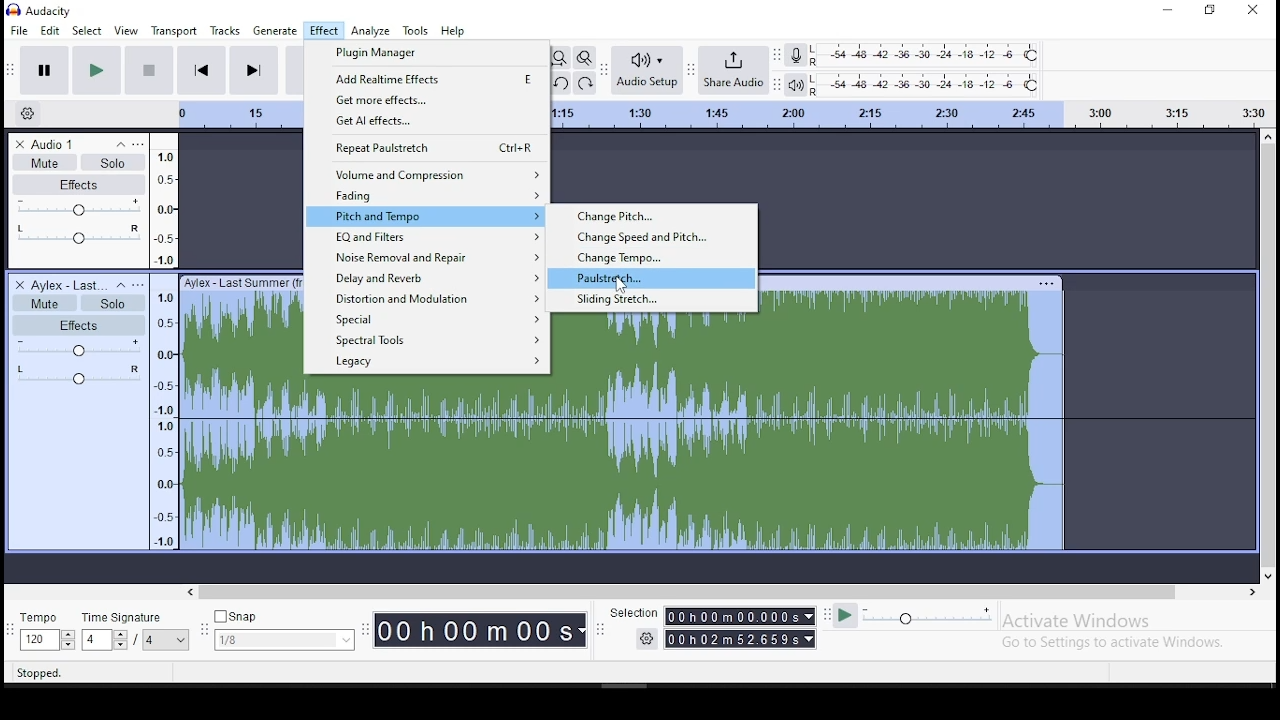 The height and width of the screenshot is (720, 1280). Describe the element at coordinates (19, 142) in the screenshot. I see `delete track` at that location.